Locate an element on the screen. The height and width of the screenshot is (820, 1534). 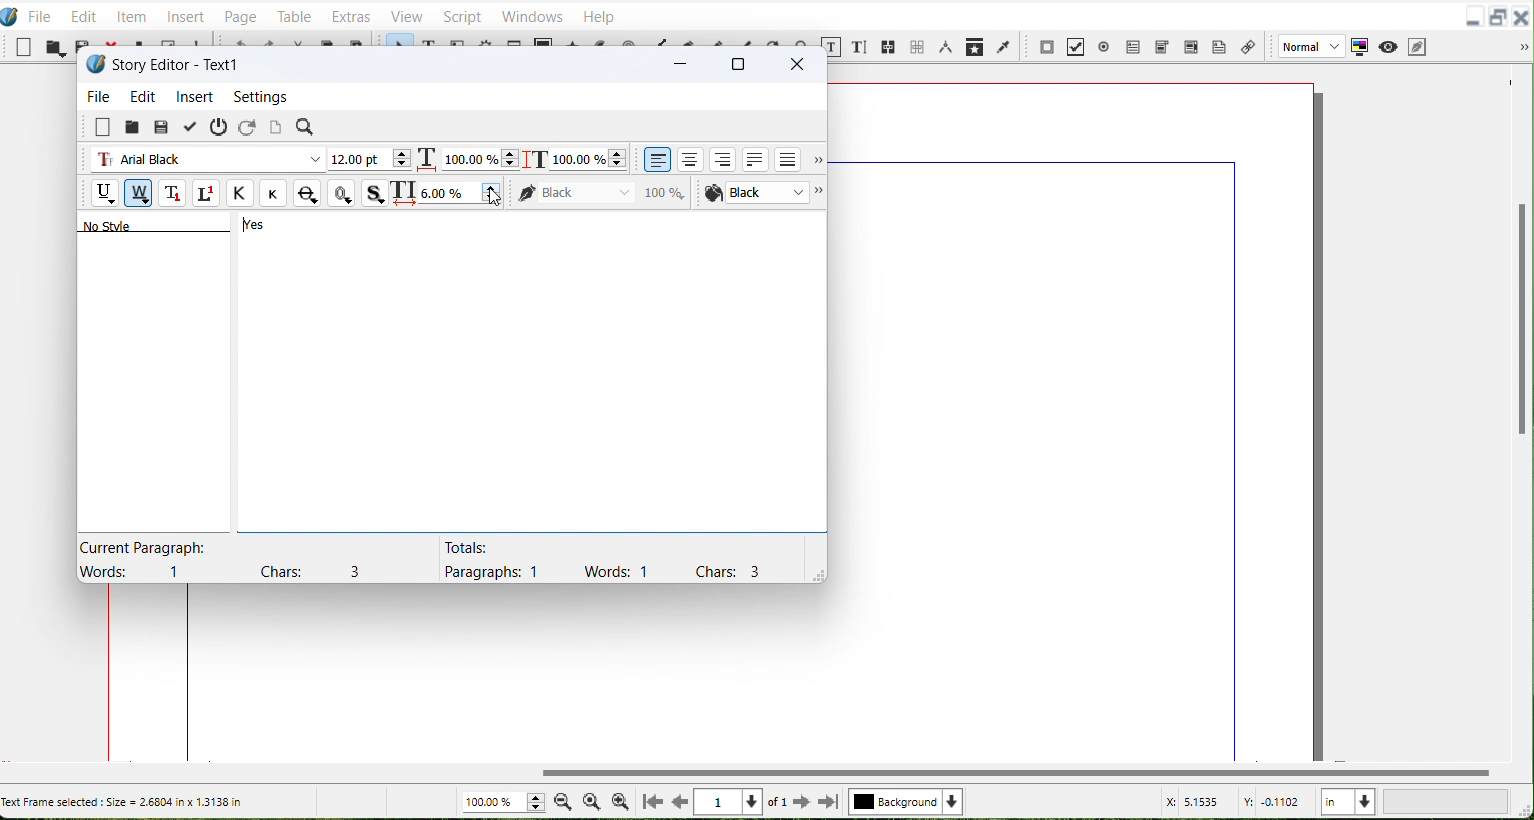
Color of Text stroke is located at coordinates (602, 193).